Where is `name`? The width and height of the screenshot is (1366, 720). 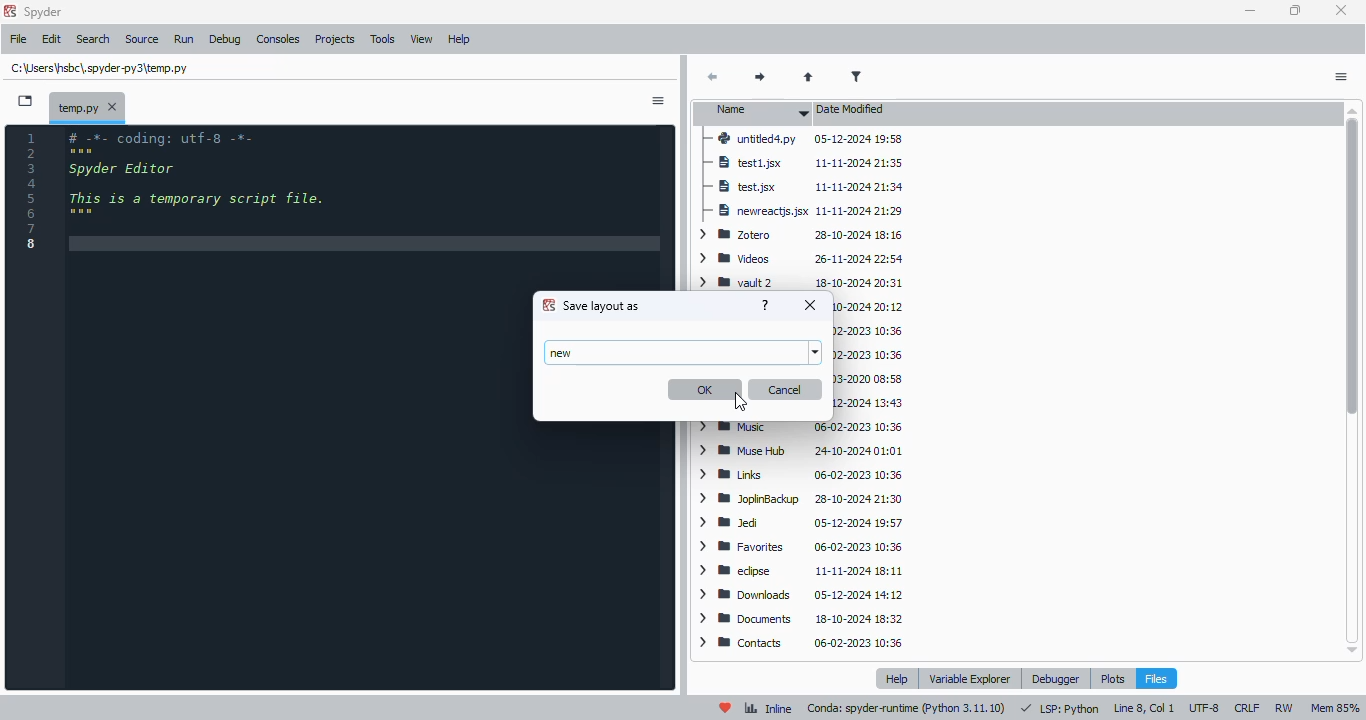
name is located at coordinates (756, 113).